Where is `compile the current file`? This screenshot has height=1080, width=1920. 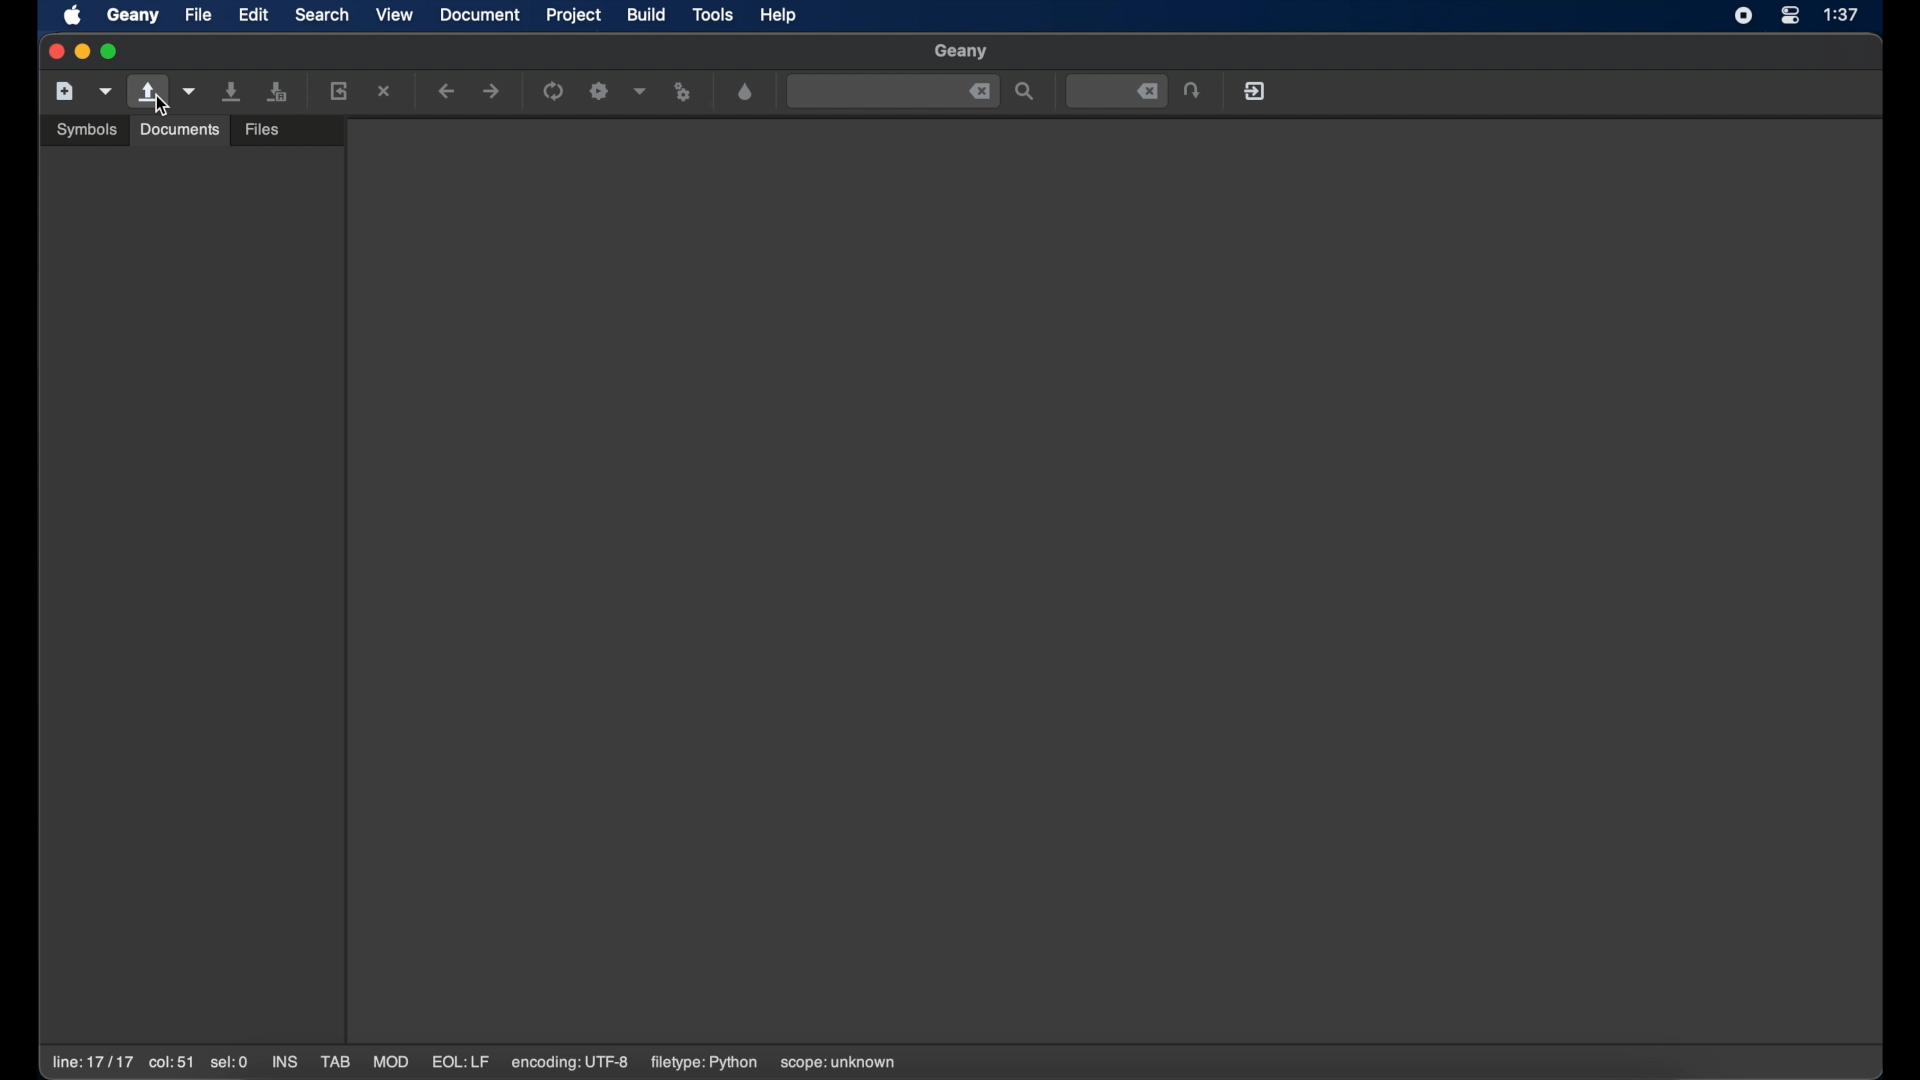
compile the current file is located at coordinates (554, 90).